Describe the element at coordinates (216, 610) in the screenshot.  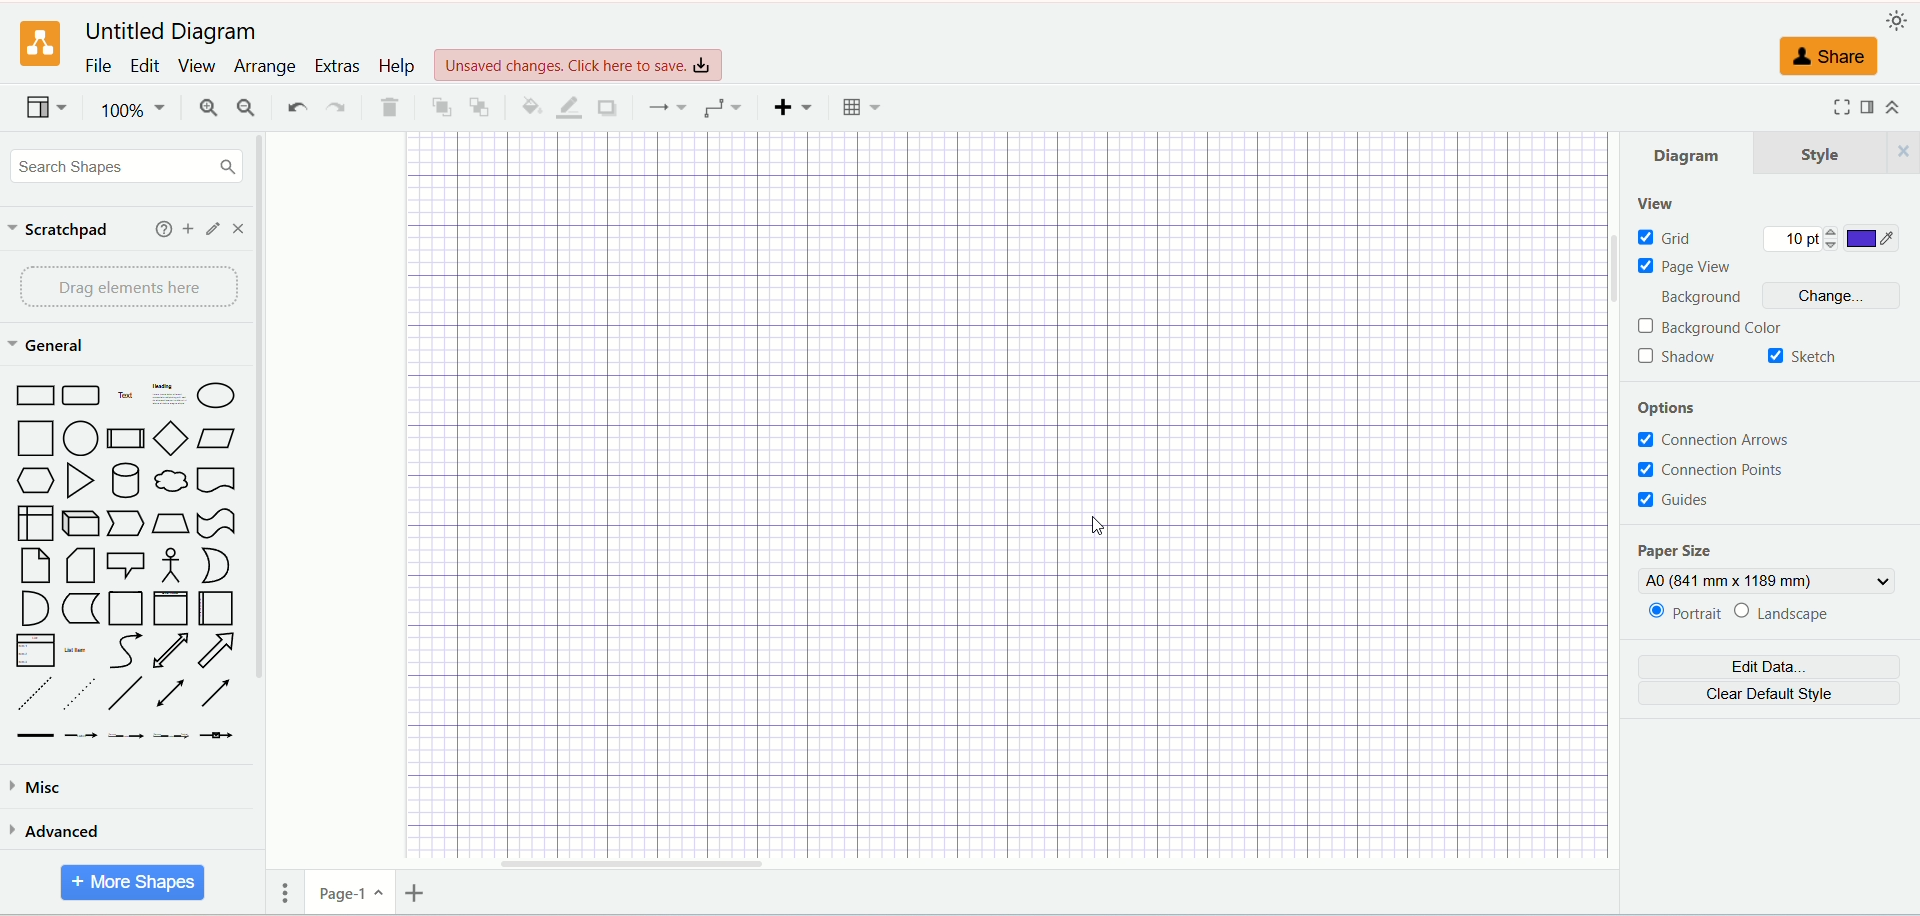
I see `Horizontal Container` at that location.